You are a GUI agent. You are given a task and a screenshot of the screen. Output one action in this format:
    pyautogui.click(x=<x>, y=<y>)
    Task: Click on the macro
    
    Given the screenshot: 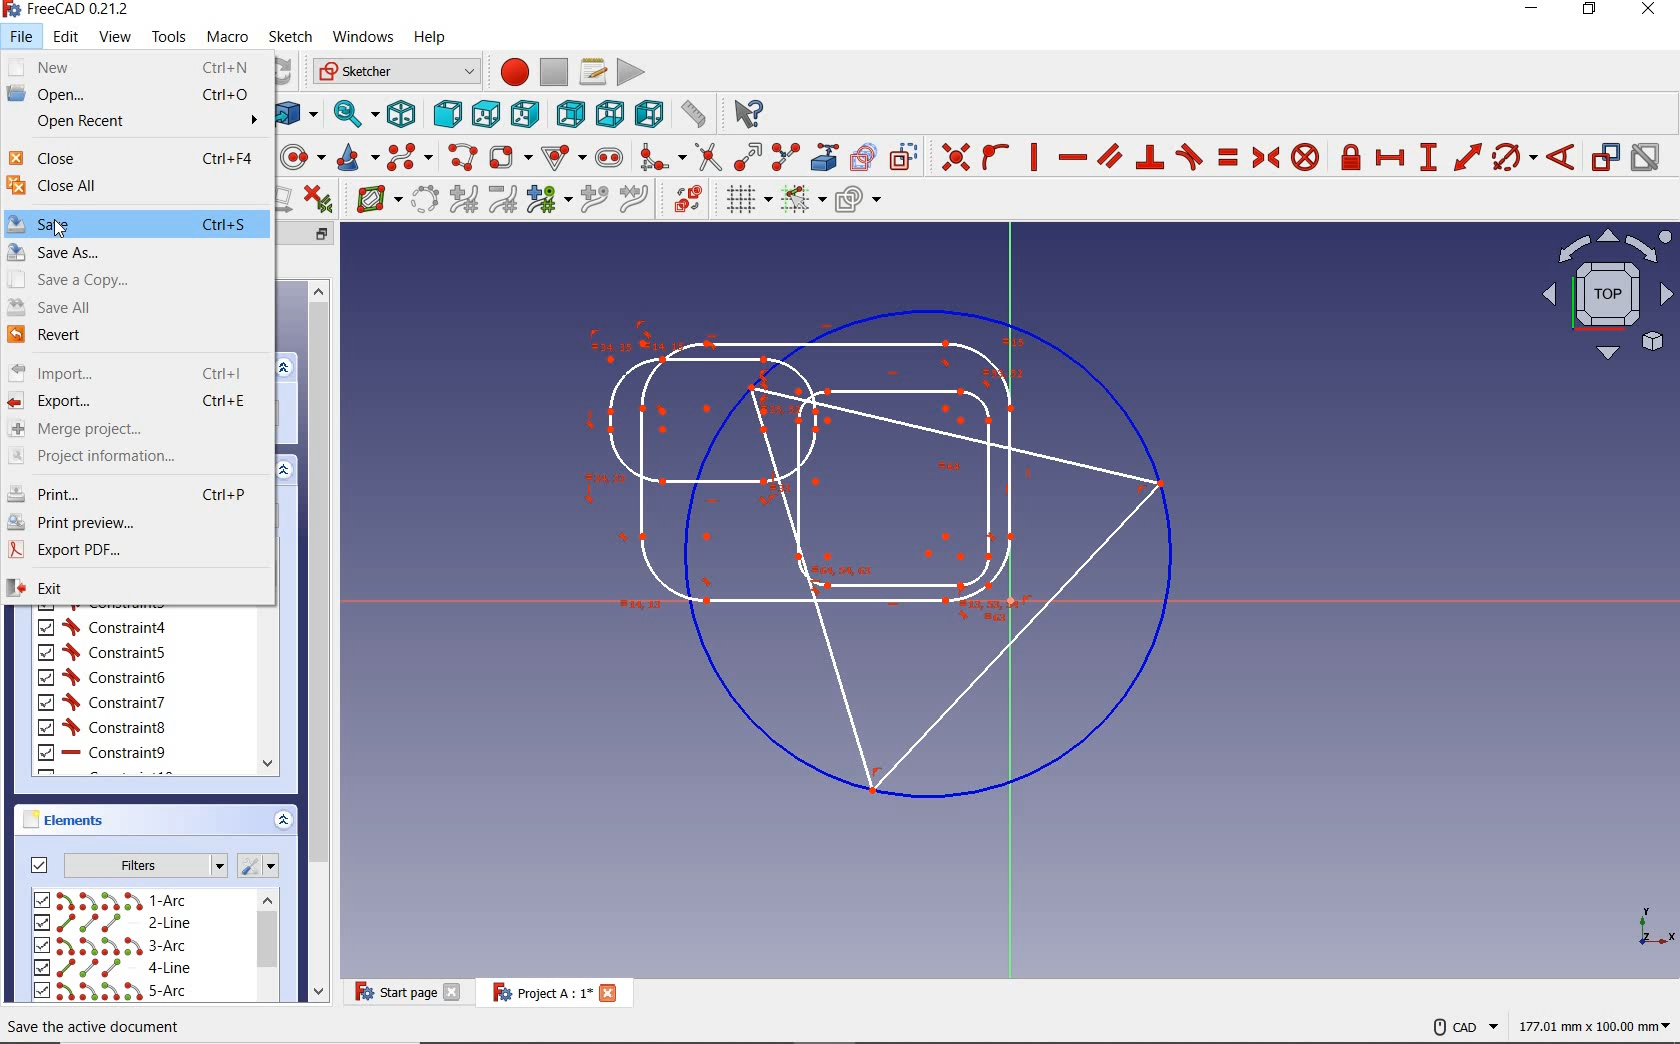 What is the action you would take?
    pyautogui.click(x=227, y=40)
    